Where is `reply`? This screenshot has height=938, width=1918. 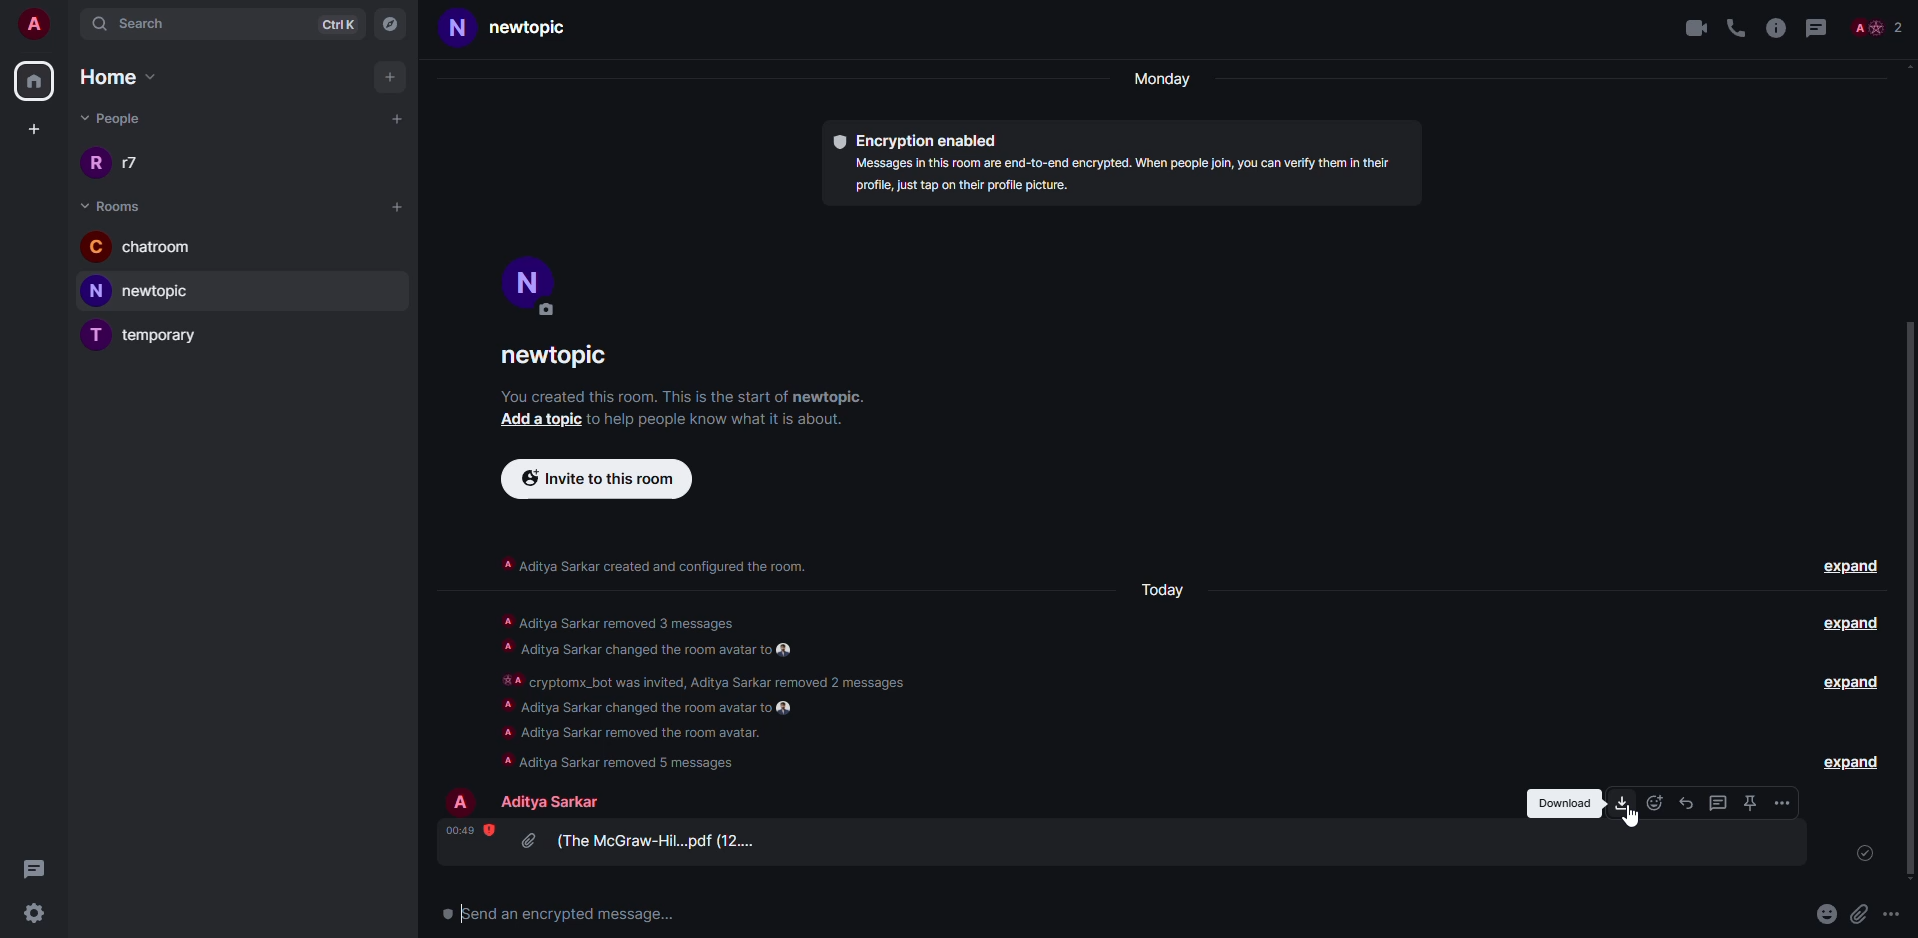 reply is located at coordinates (1684, 802).